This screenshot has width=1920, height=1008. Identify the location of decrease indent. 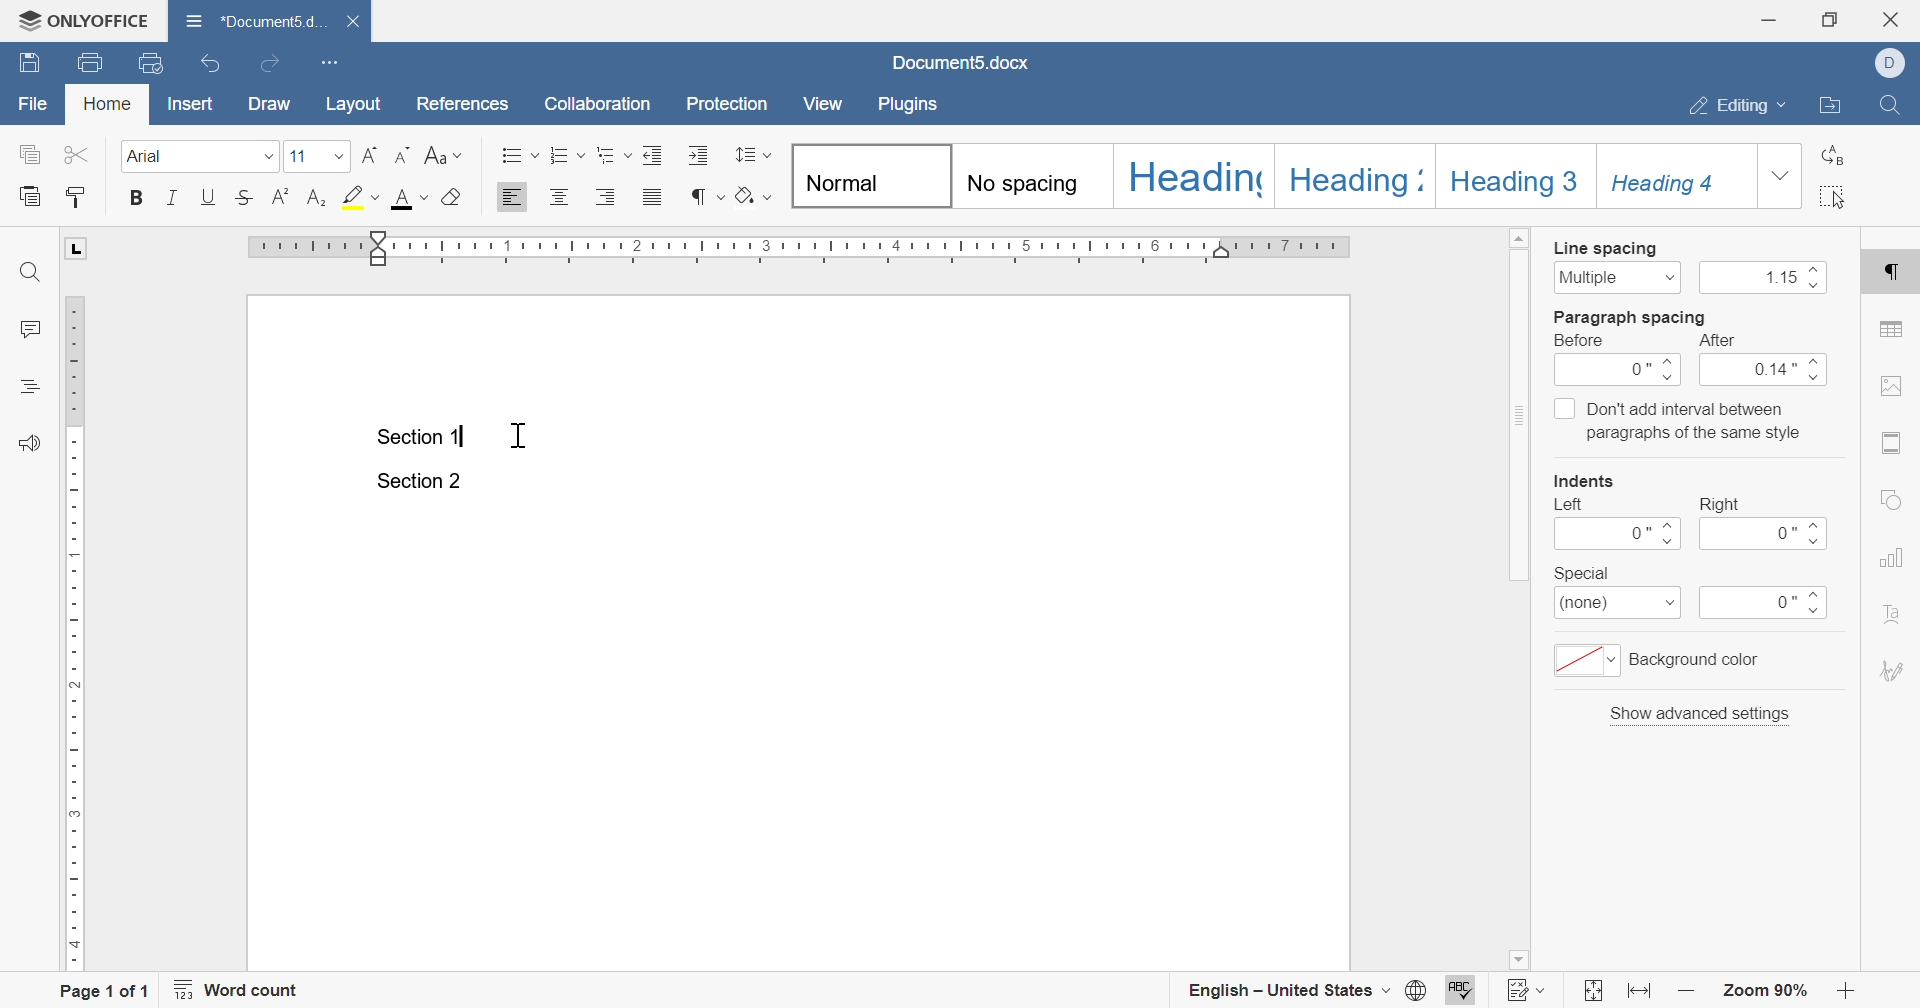
(403, 154).